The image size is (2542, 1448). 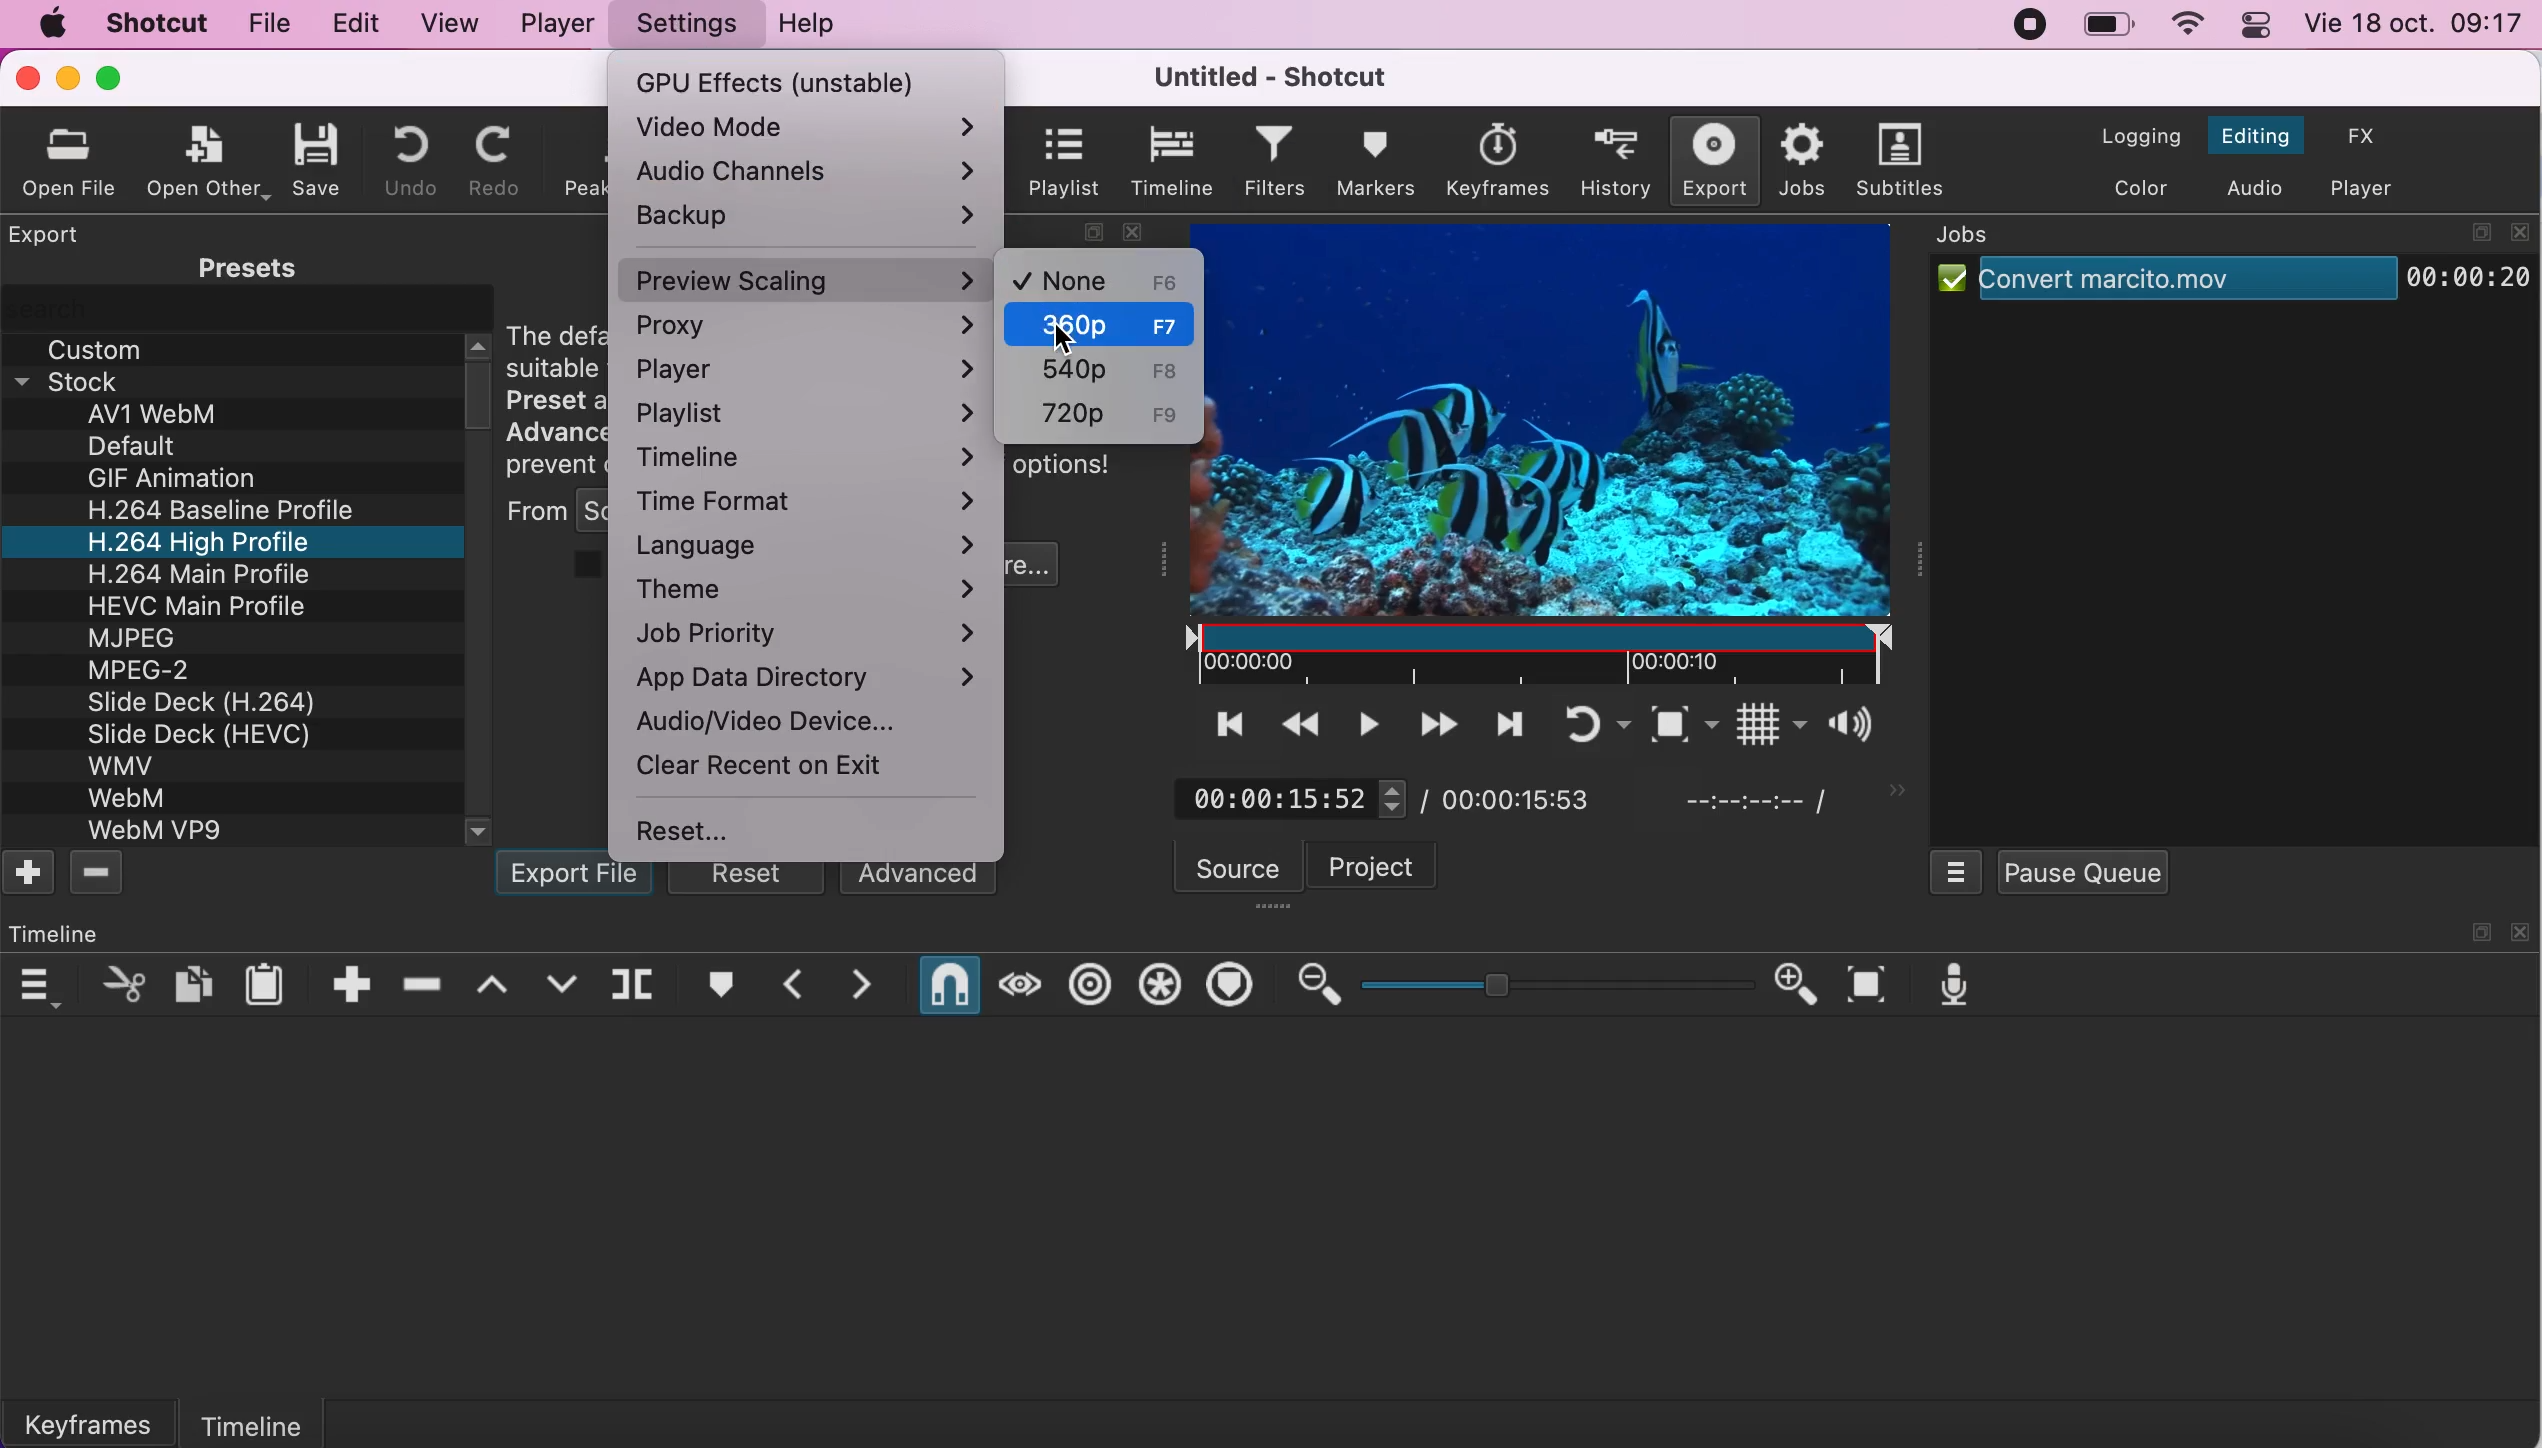 What do you see at coordinates (102, 875) in the screenshot?
I see `delete` at bounding box center [102, 875].